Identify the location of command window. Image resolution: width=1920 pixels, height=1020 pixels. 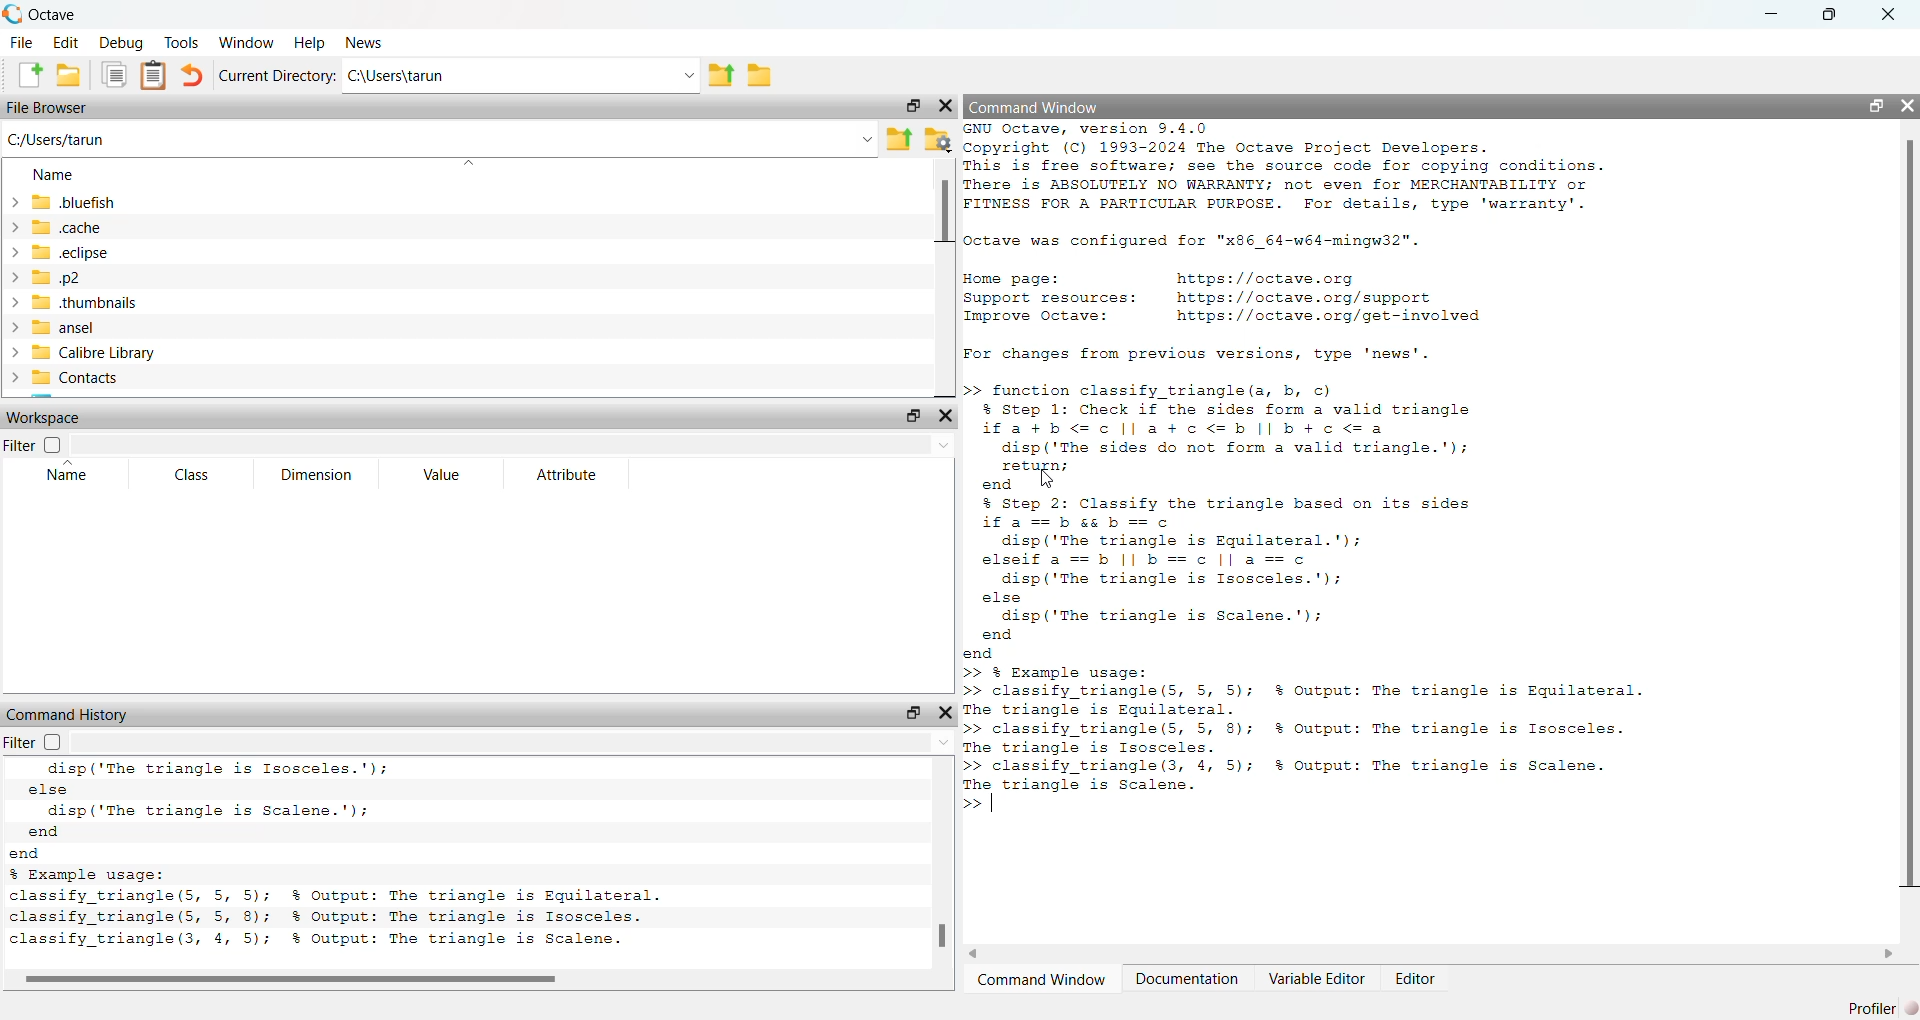
(1037, 108).